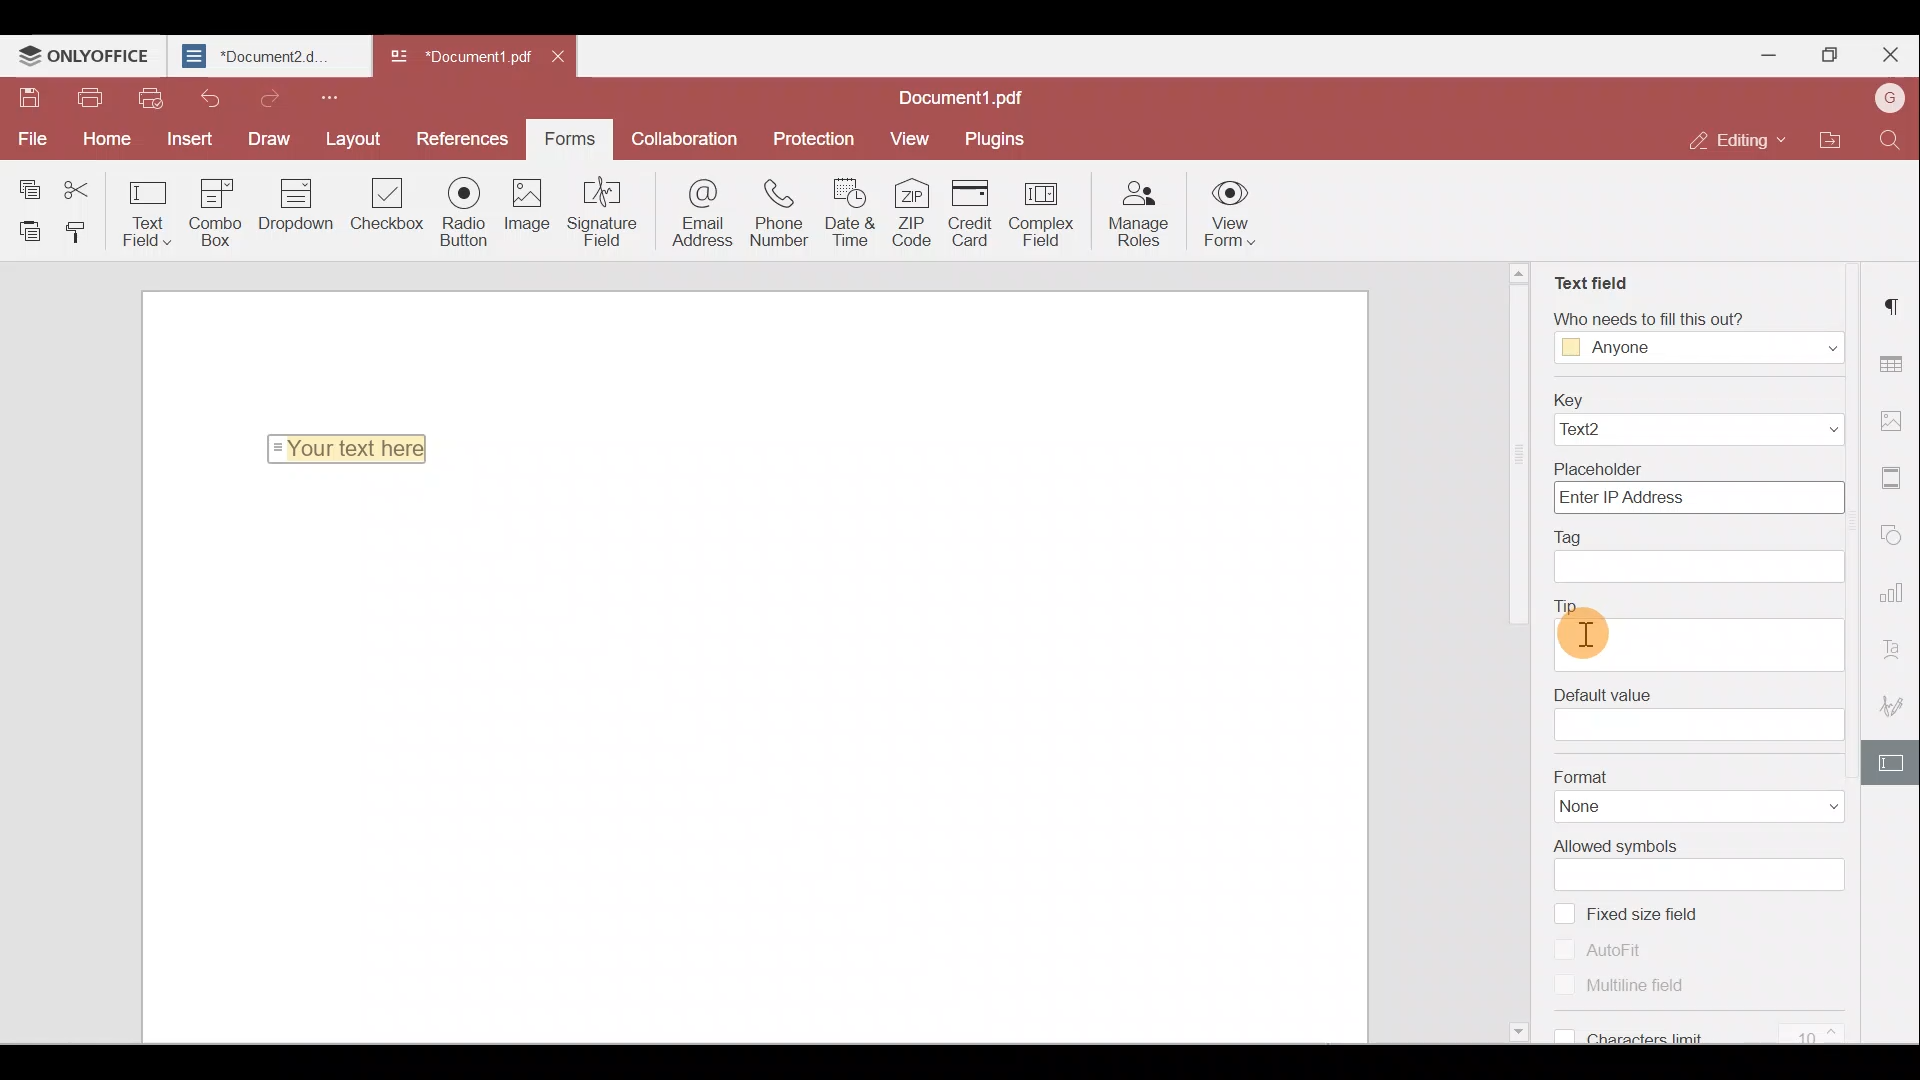  Describe the element at coordinates (112, 137) in the screenshot. I see `Home` at that location.